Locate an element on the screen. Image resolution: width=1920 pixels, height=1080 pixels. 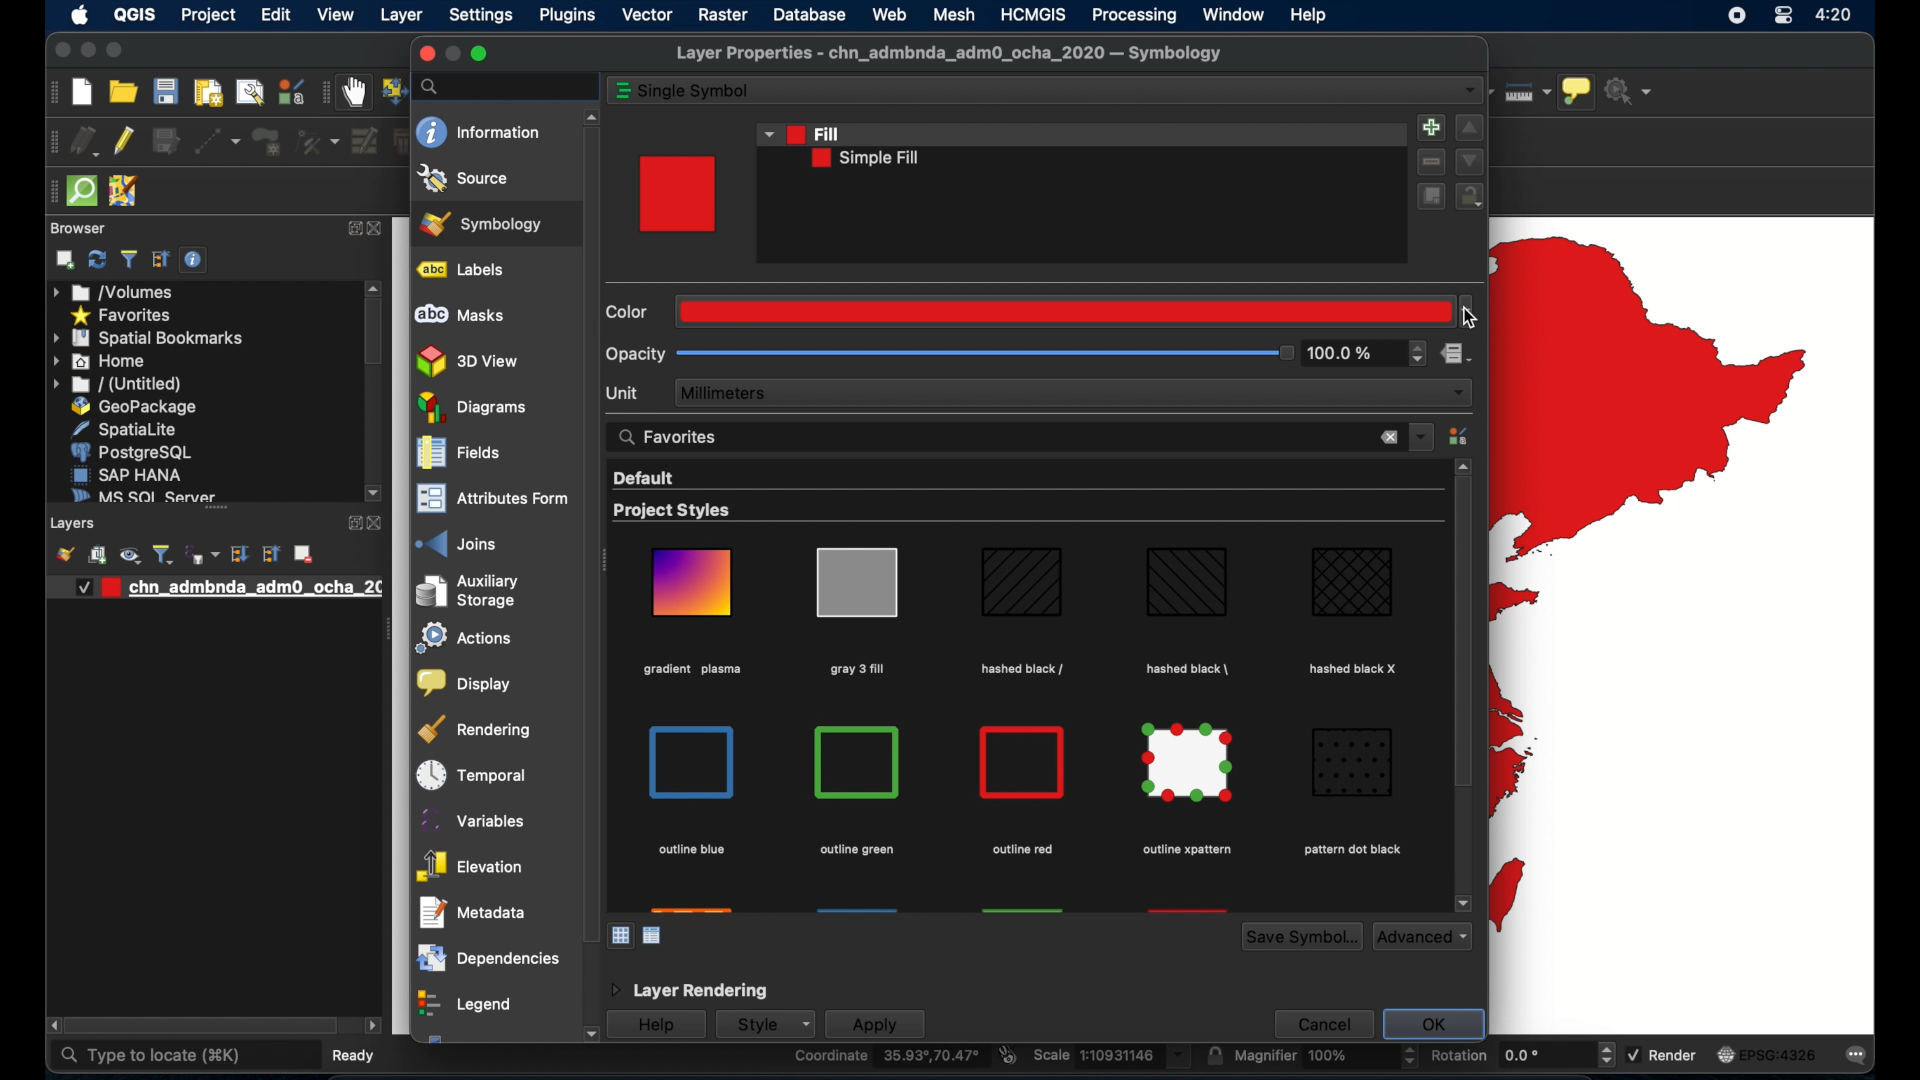
scroll down arrow is located at coordinates (588, 1035).